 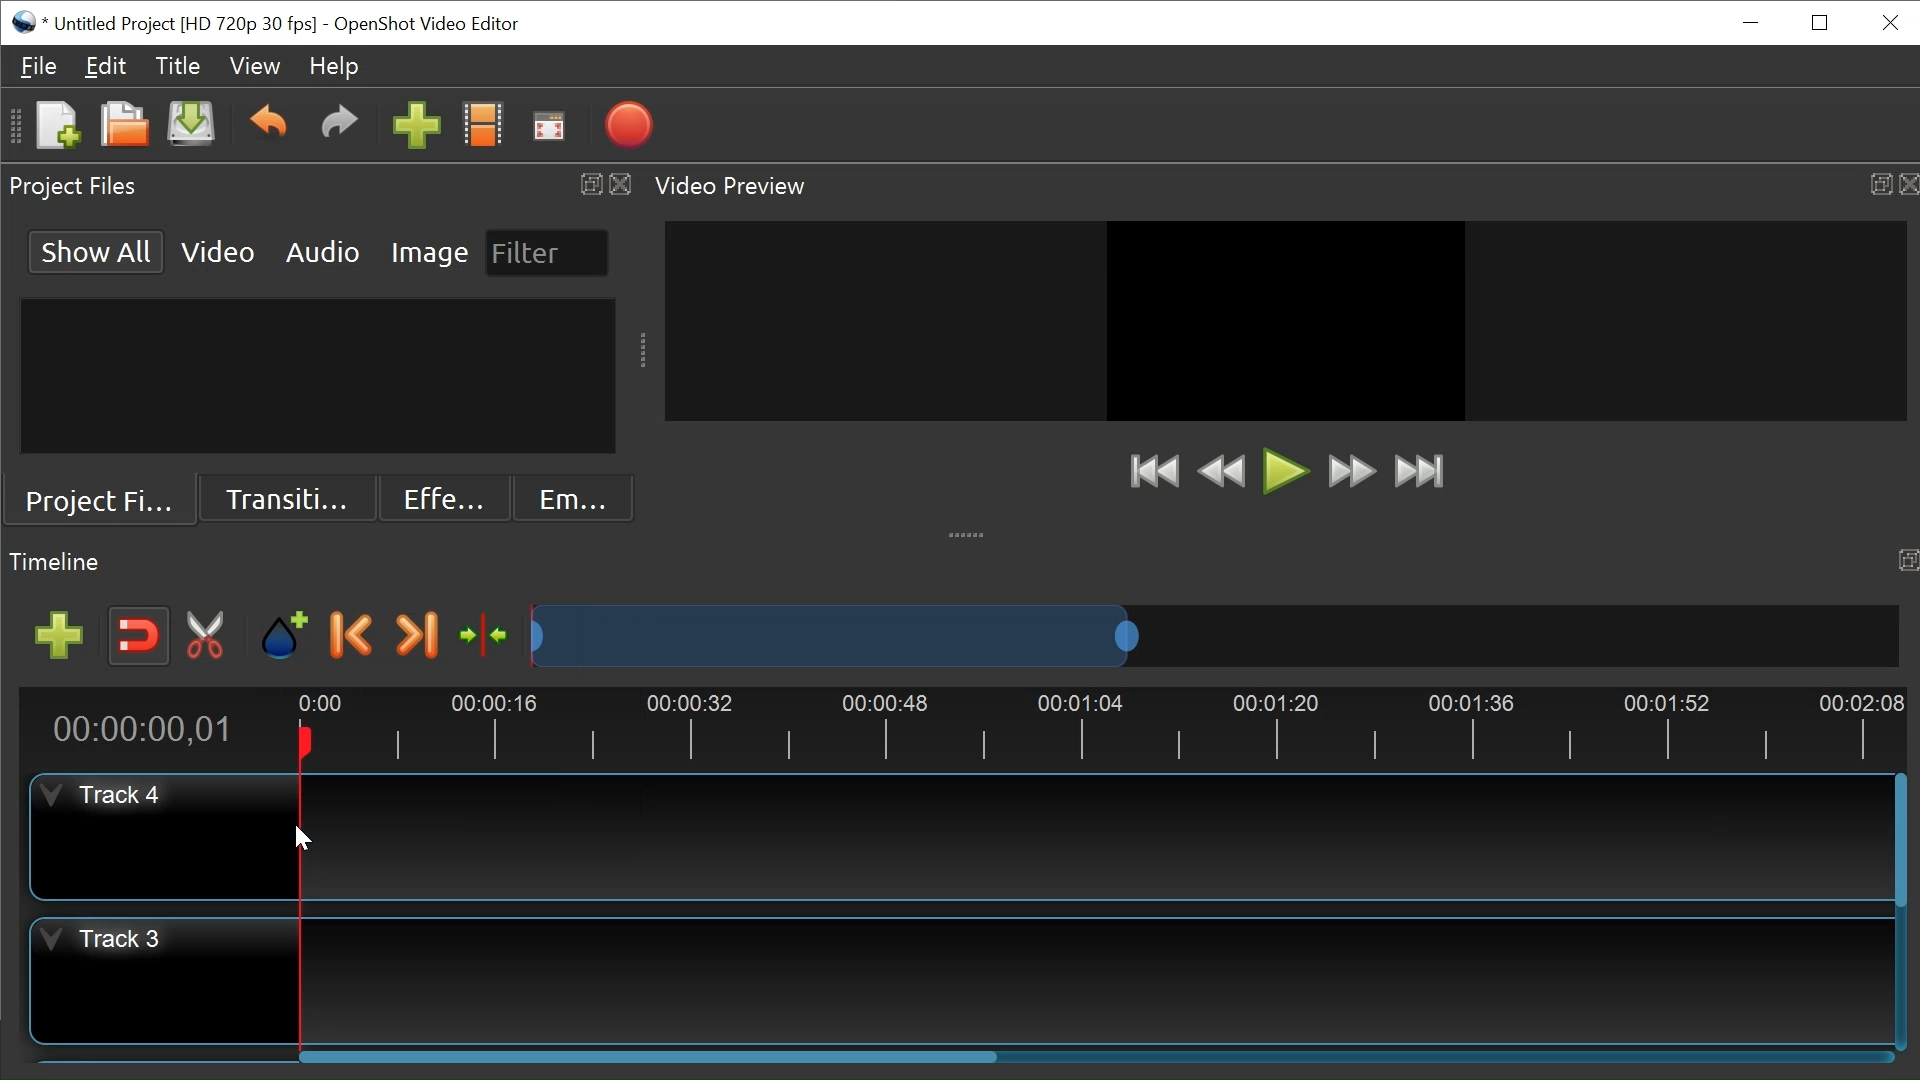 What do you see at coordinates (1898, 826) in the screenshot?
I see `Vertical Scroll bar` at bounding box center [1898, 826].